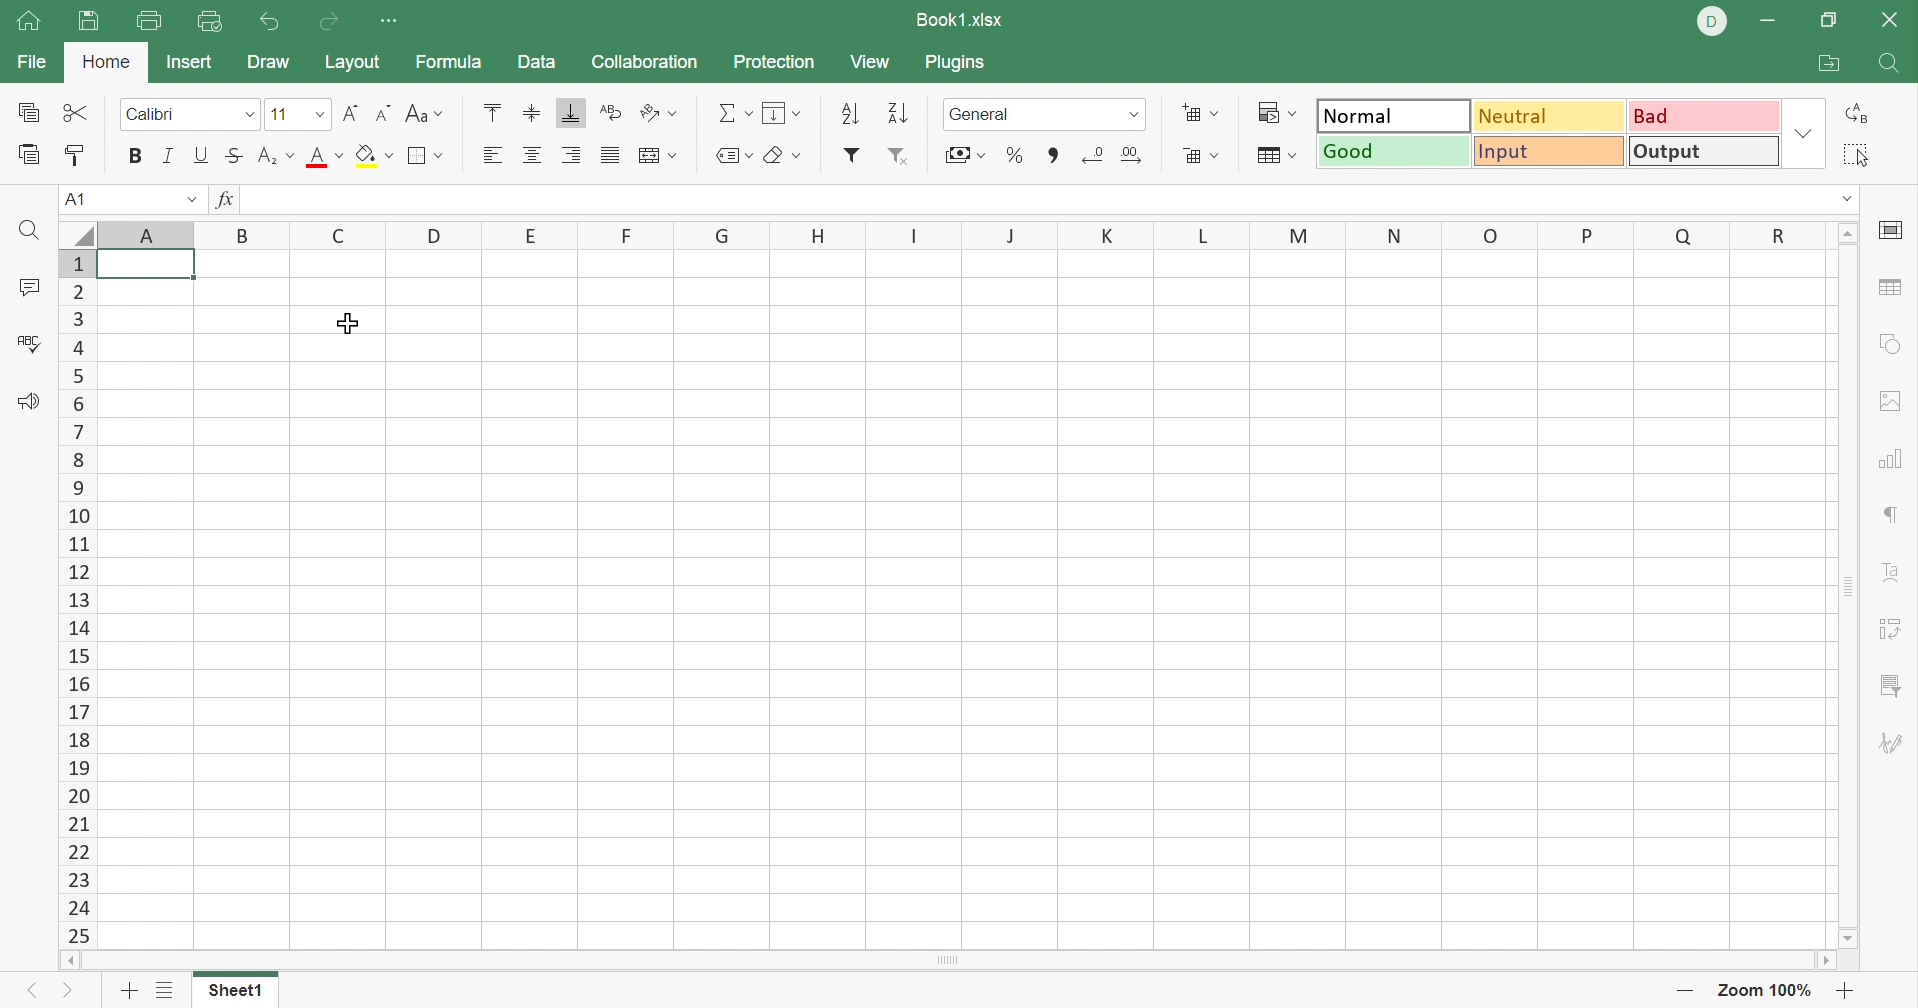  Describe the element at coordinates (70, 961) in the screenshot. I see `Scroll Left` at that location.